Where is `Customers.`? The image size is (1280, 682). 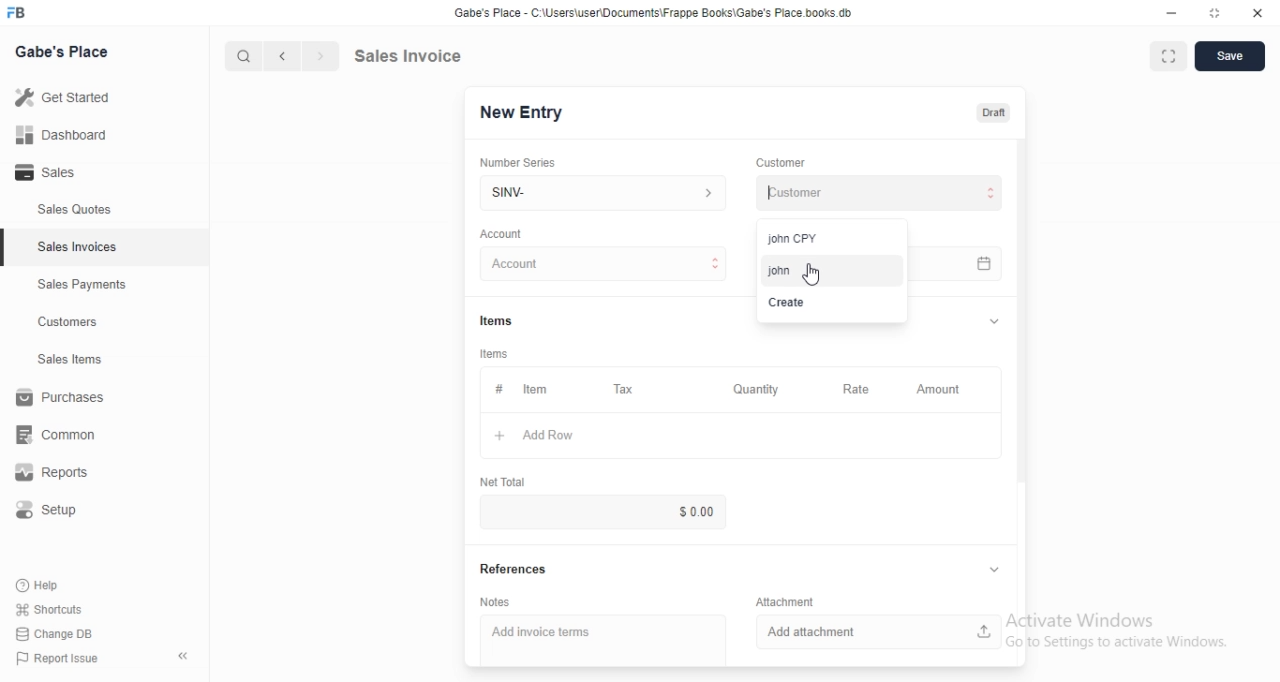 Customers. is located at coordinates (62, 324).